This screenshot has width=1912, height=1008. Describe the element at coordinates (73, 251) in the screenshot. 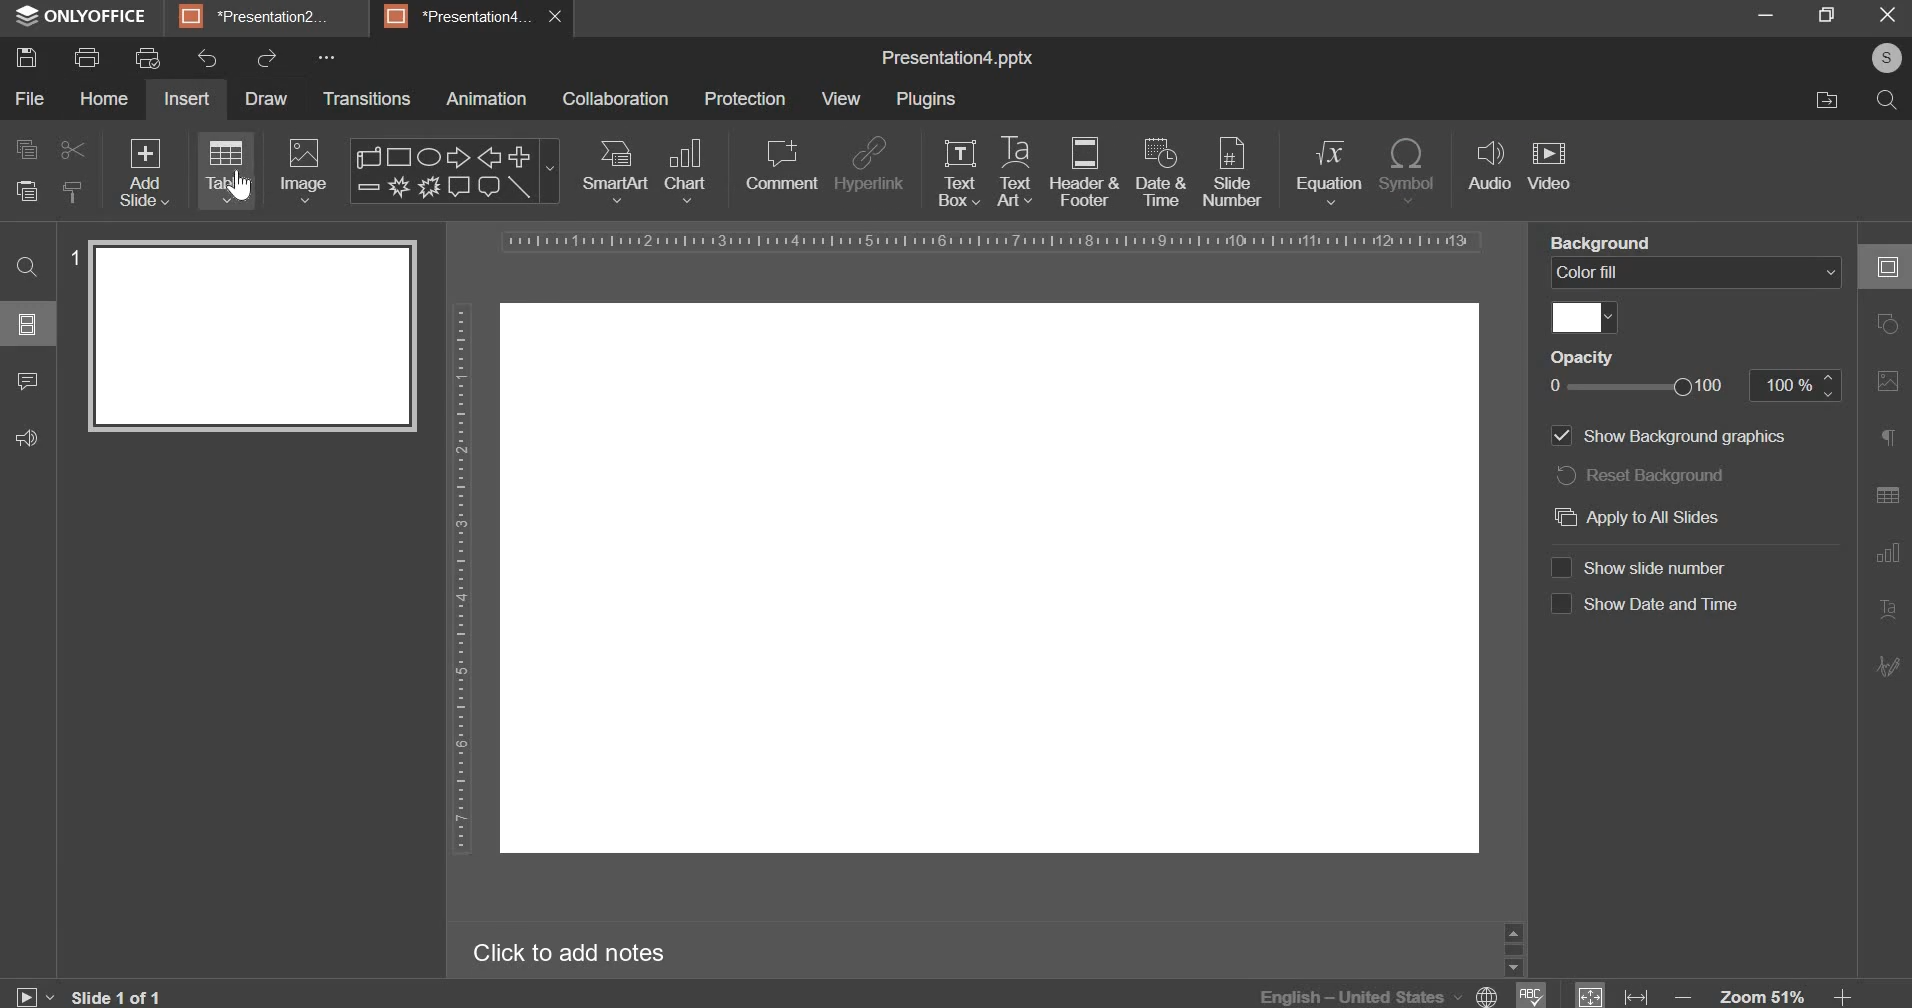

I see `1` at that location.